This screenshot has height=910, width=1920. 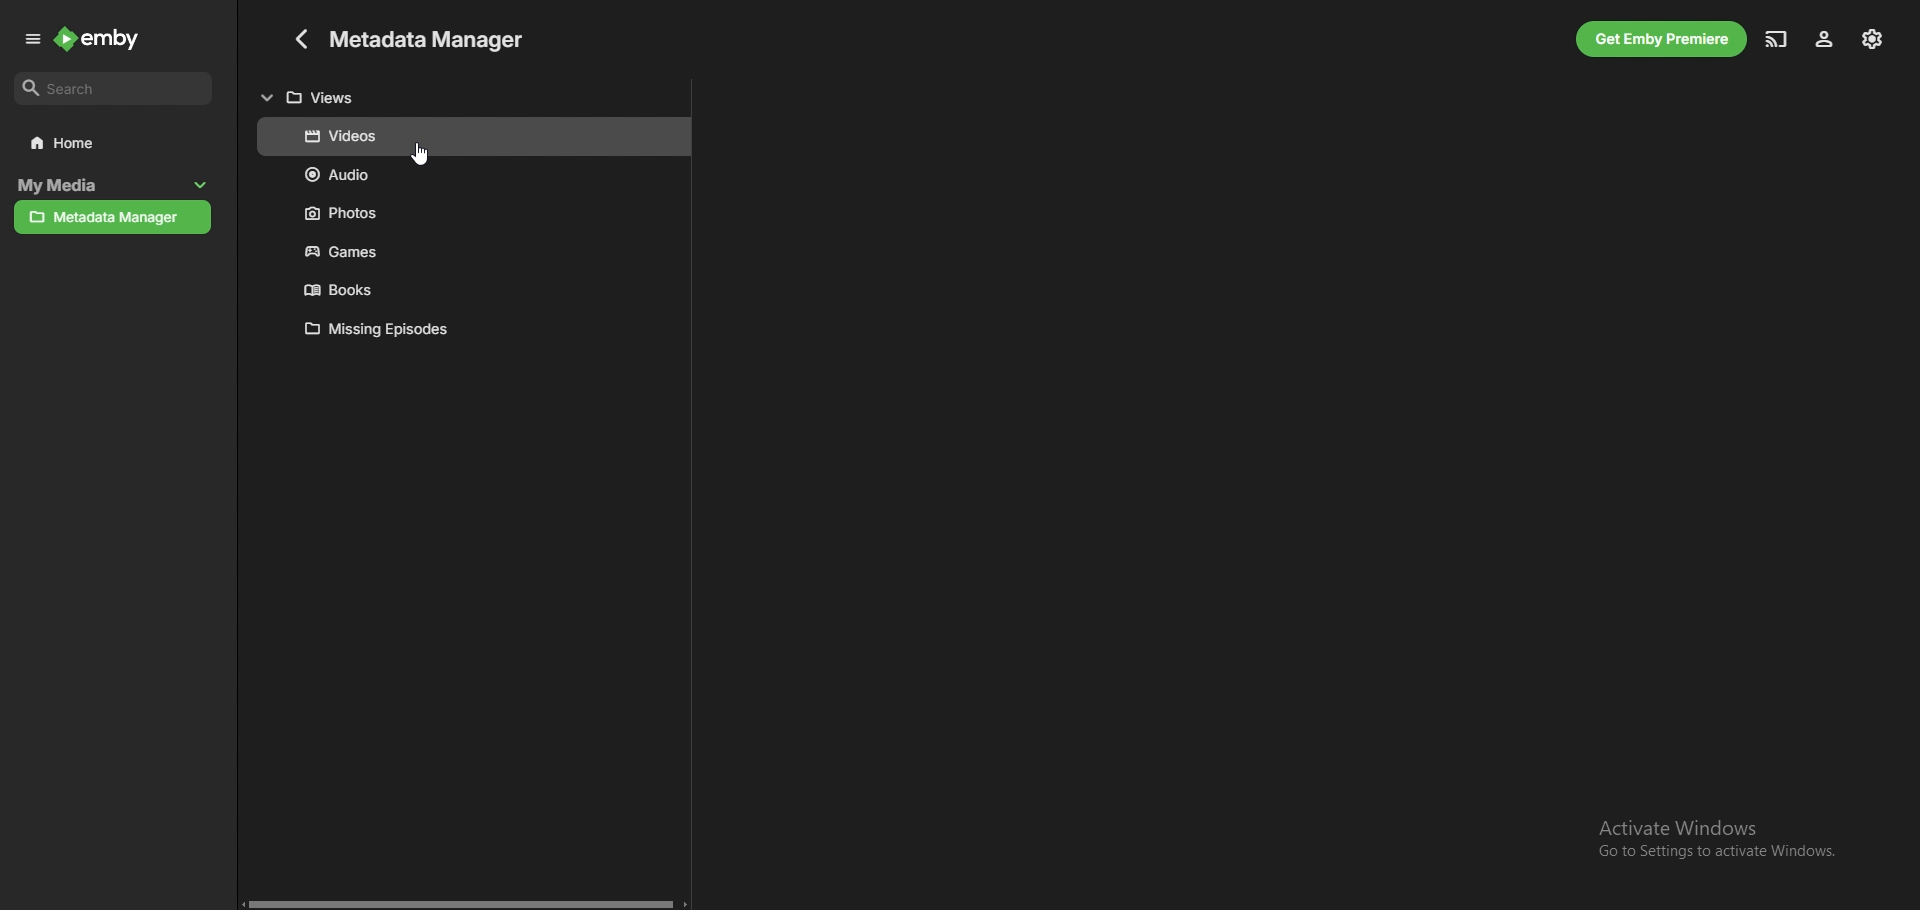 What do you see at coordinates (113, 218) in the screenshot?
I see `metadata manager` at bounding box center [113, 218].